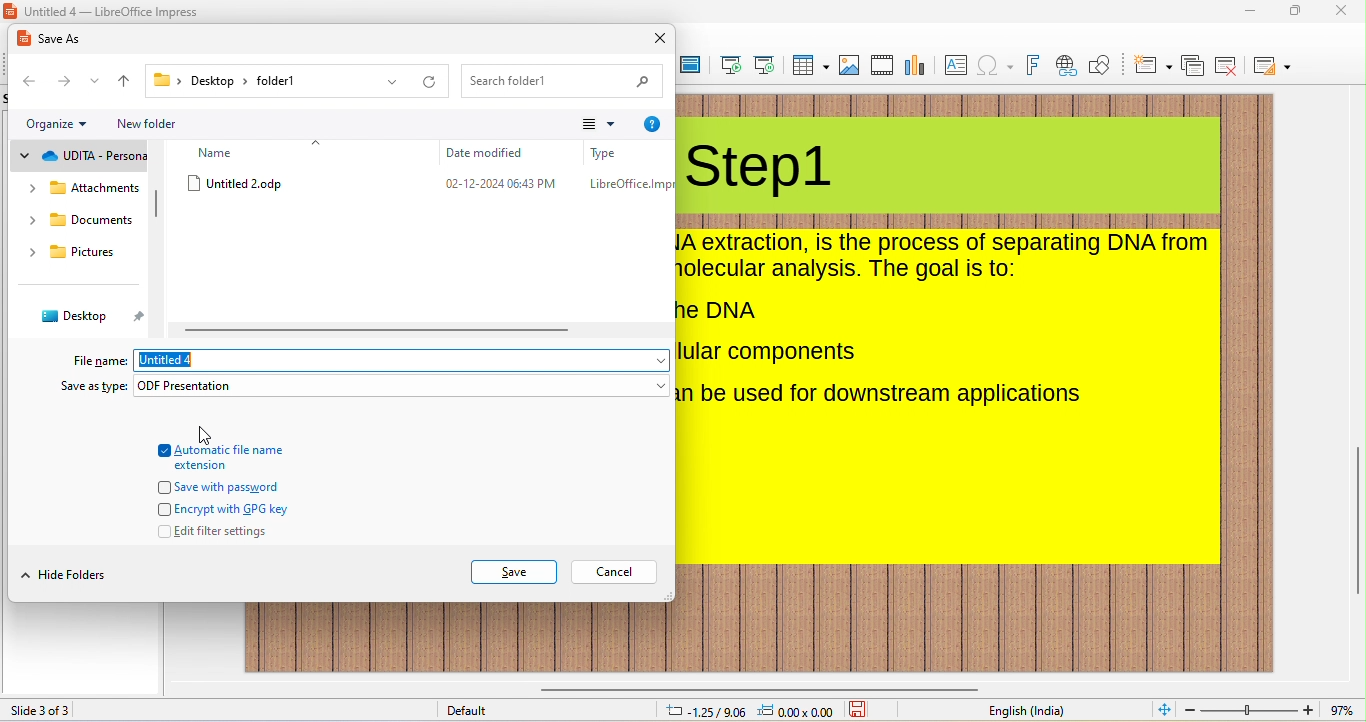  Describe the element at coordinates (563, 83) in the screenshot. I see `search bar` at that location.